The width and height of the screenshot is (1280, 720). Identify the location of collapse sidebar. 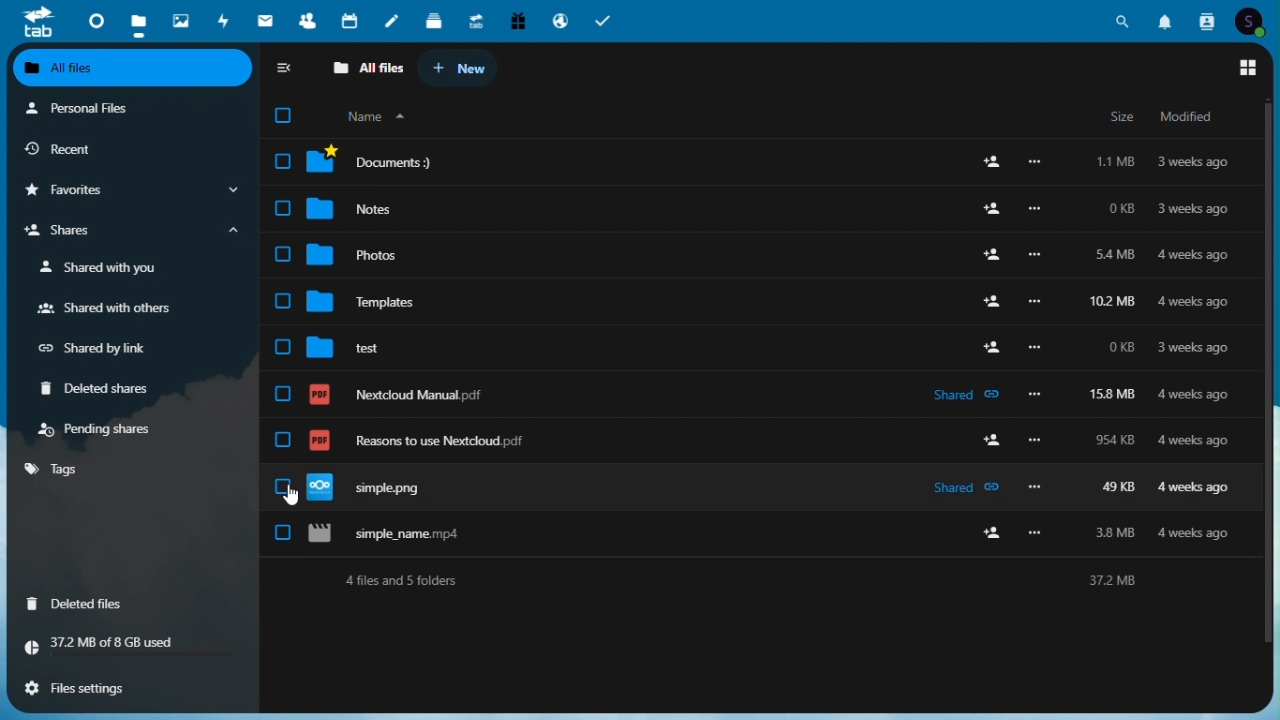
(286, 70).